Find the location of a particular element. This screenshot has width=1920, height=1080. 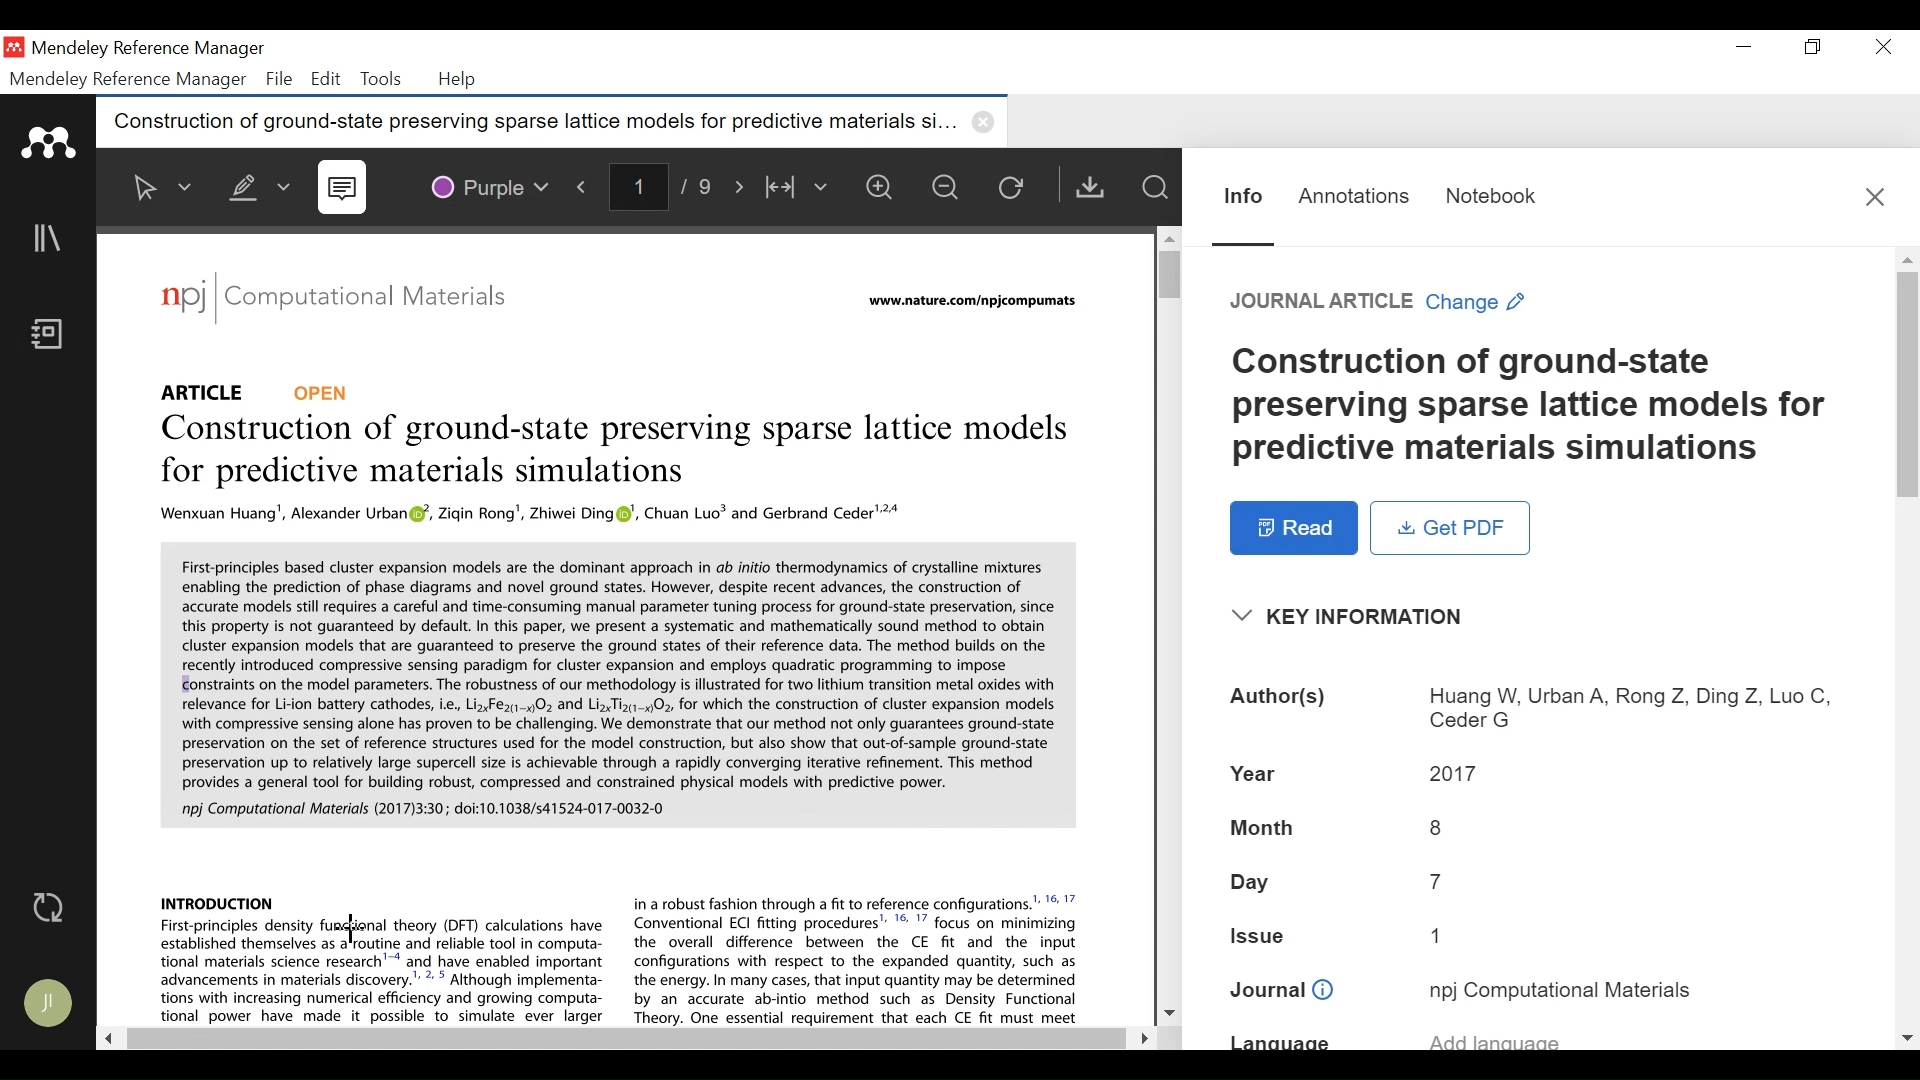

Mendeley Reference Manager is located at coordinates (149, 49).